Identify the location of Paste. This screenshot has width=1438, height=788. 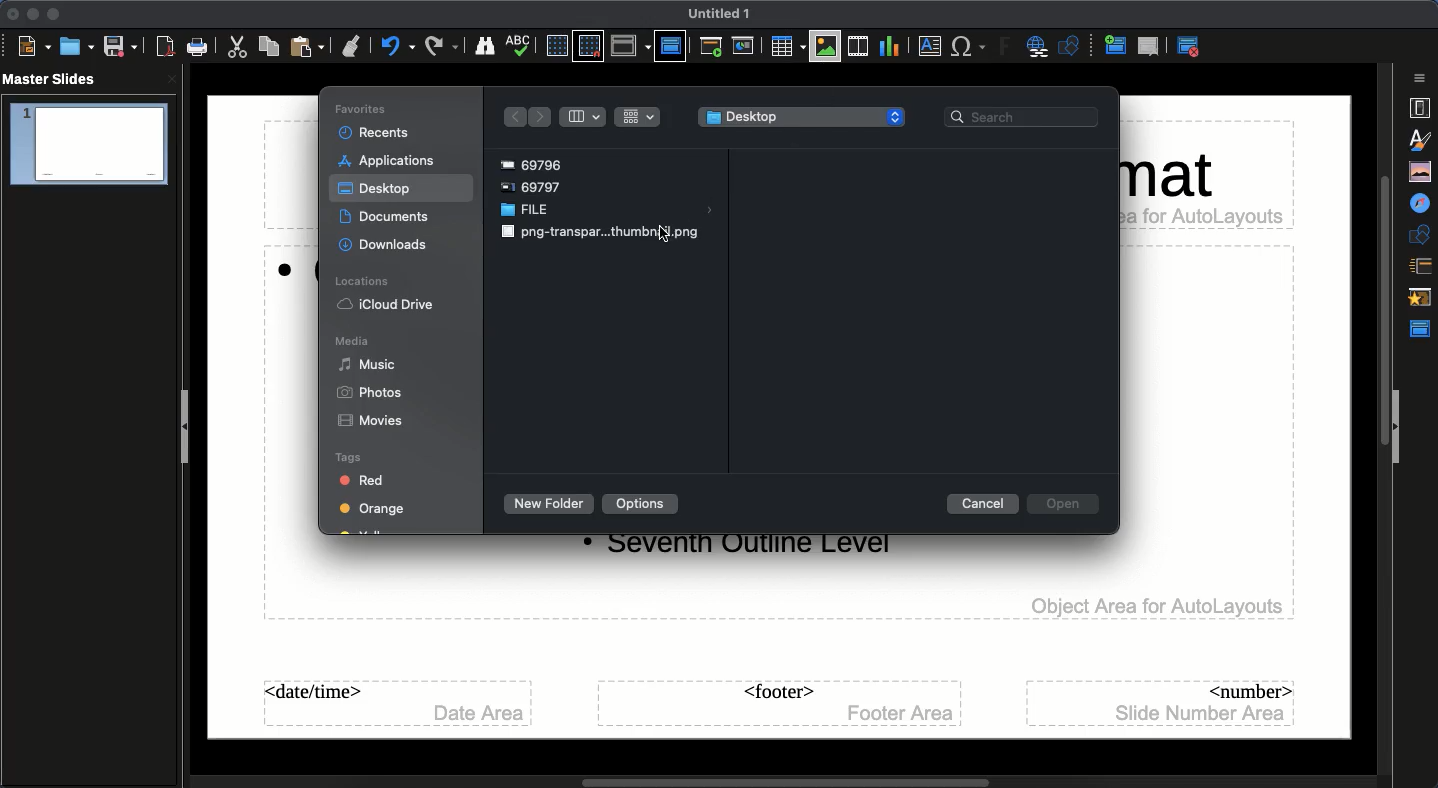
(309, 46).